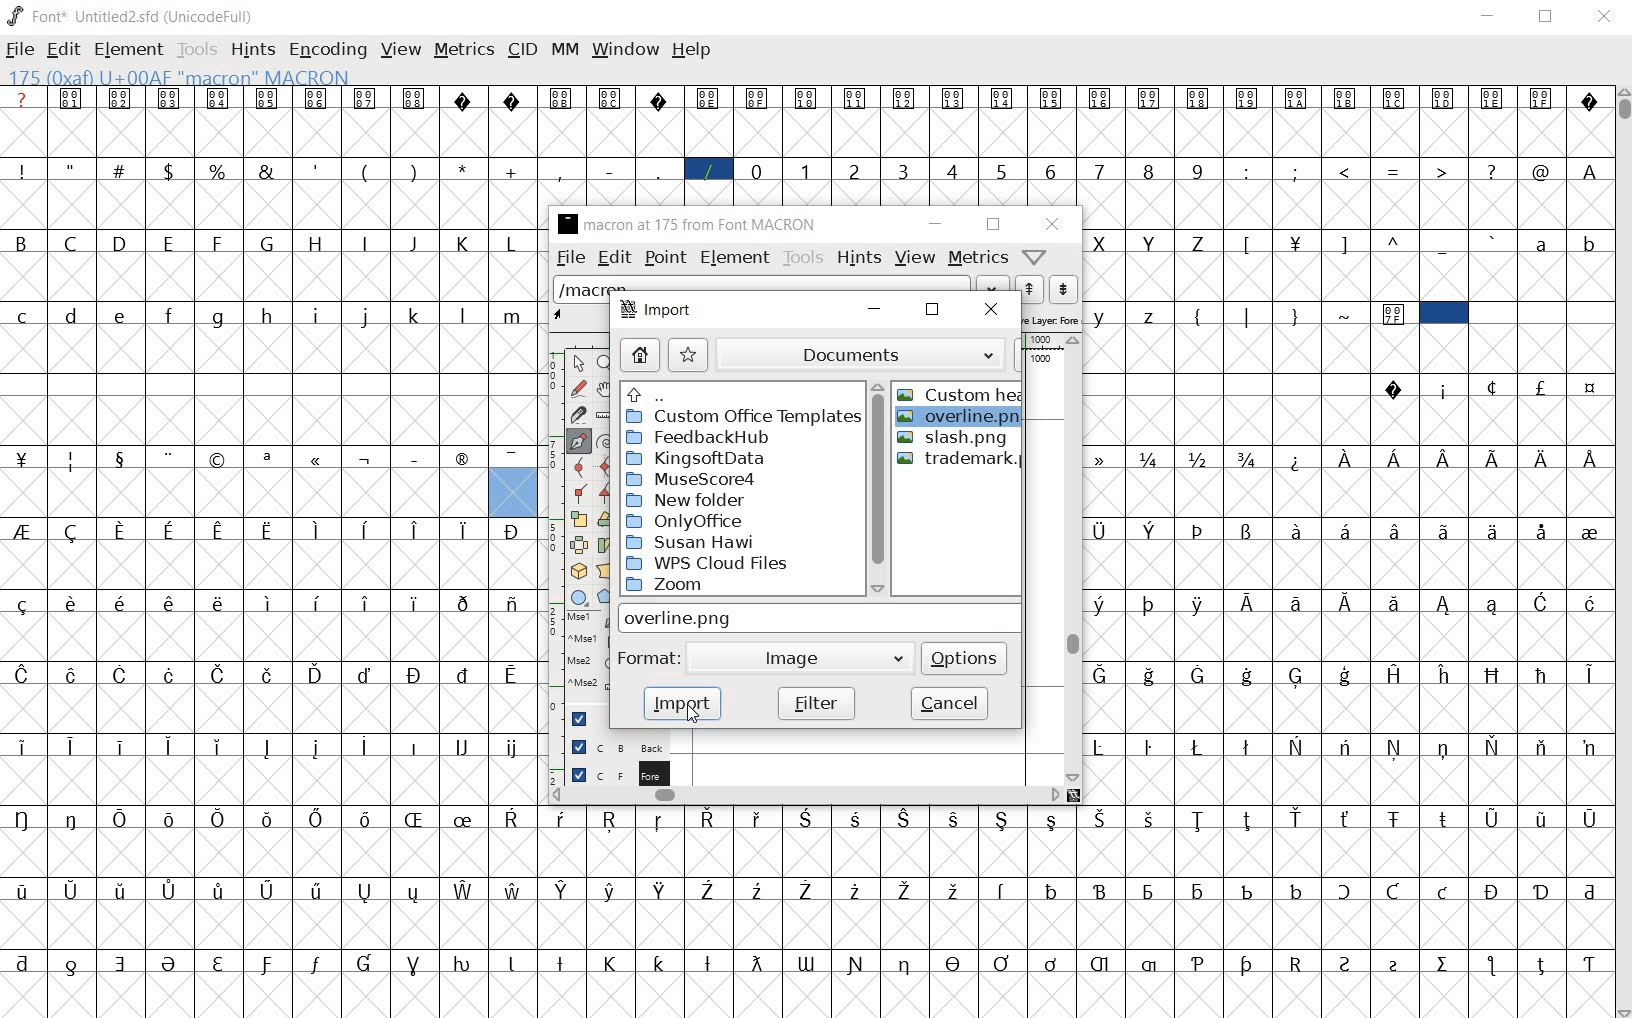  I want to click on Susan Haw, so click(738, 542).